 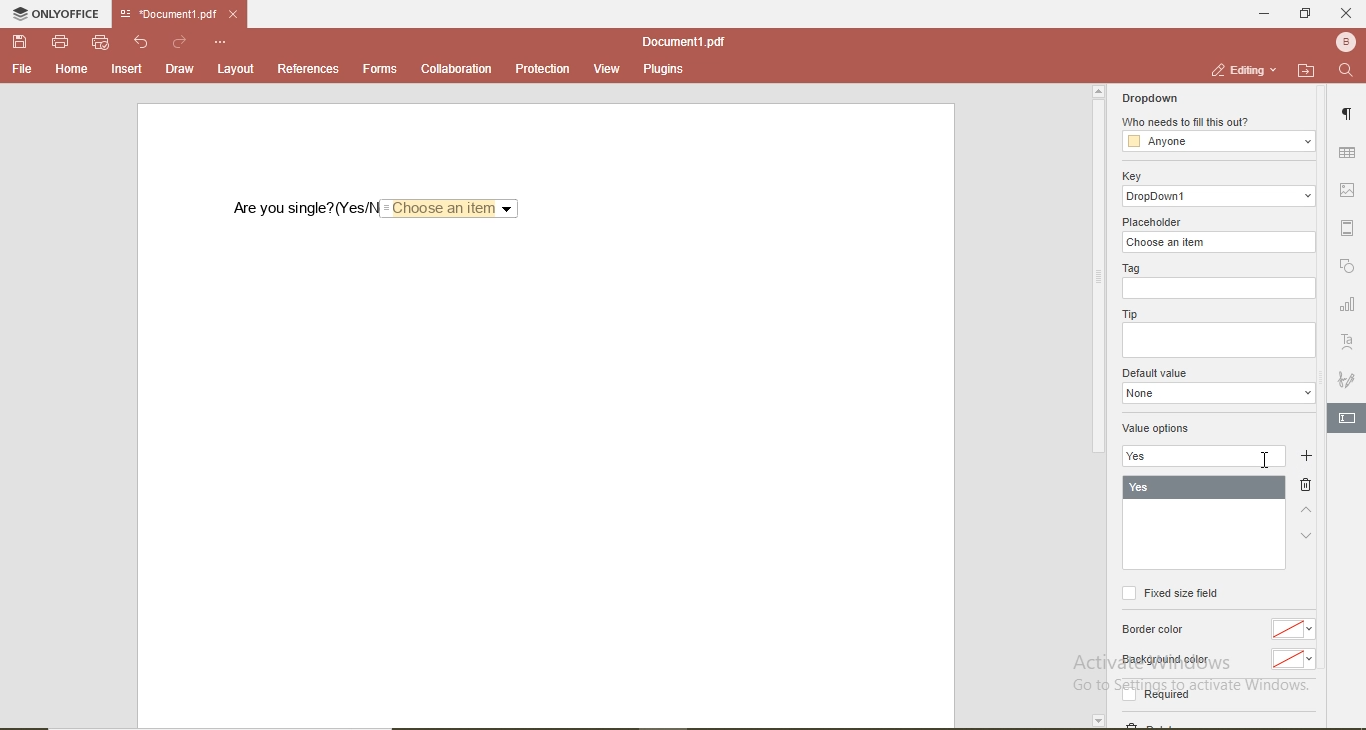 I want to click on save, so click(x=20, y=42).